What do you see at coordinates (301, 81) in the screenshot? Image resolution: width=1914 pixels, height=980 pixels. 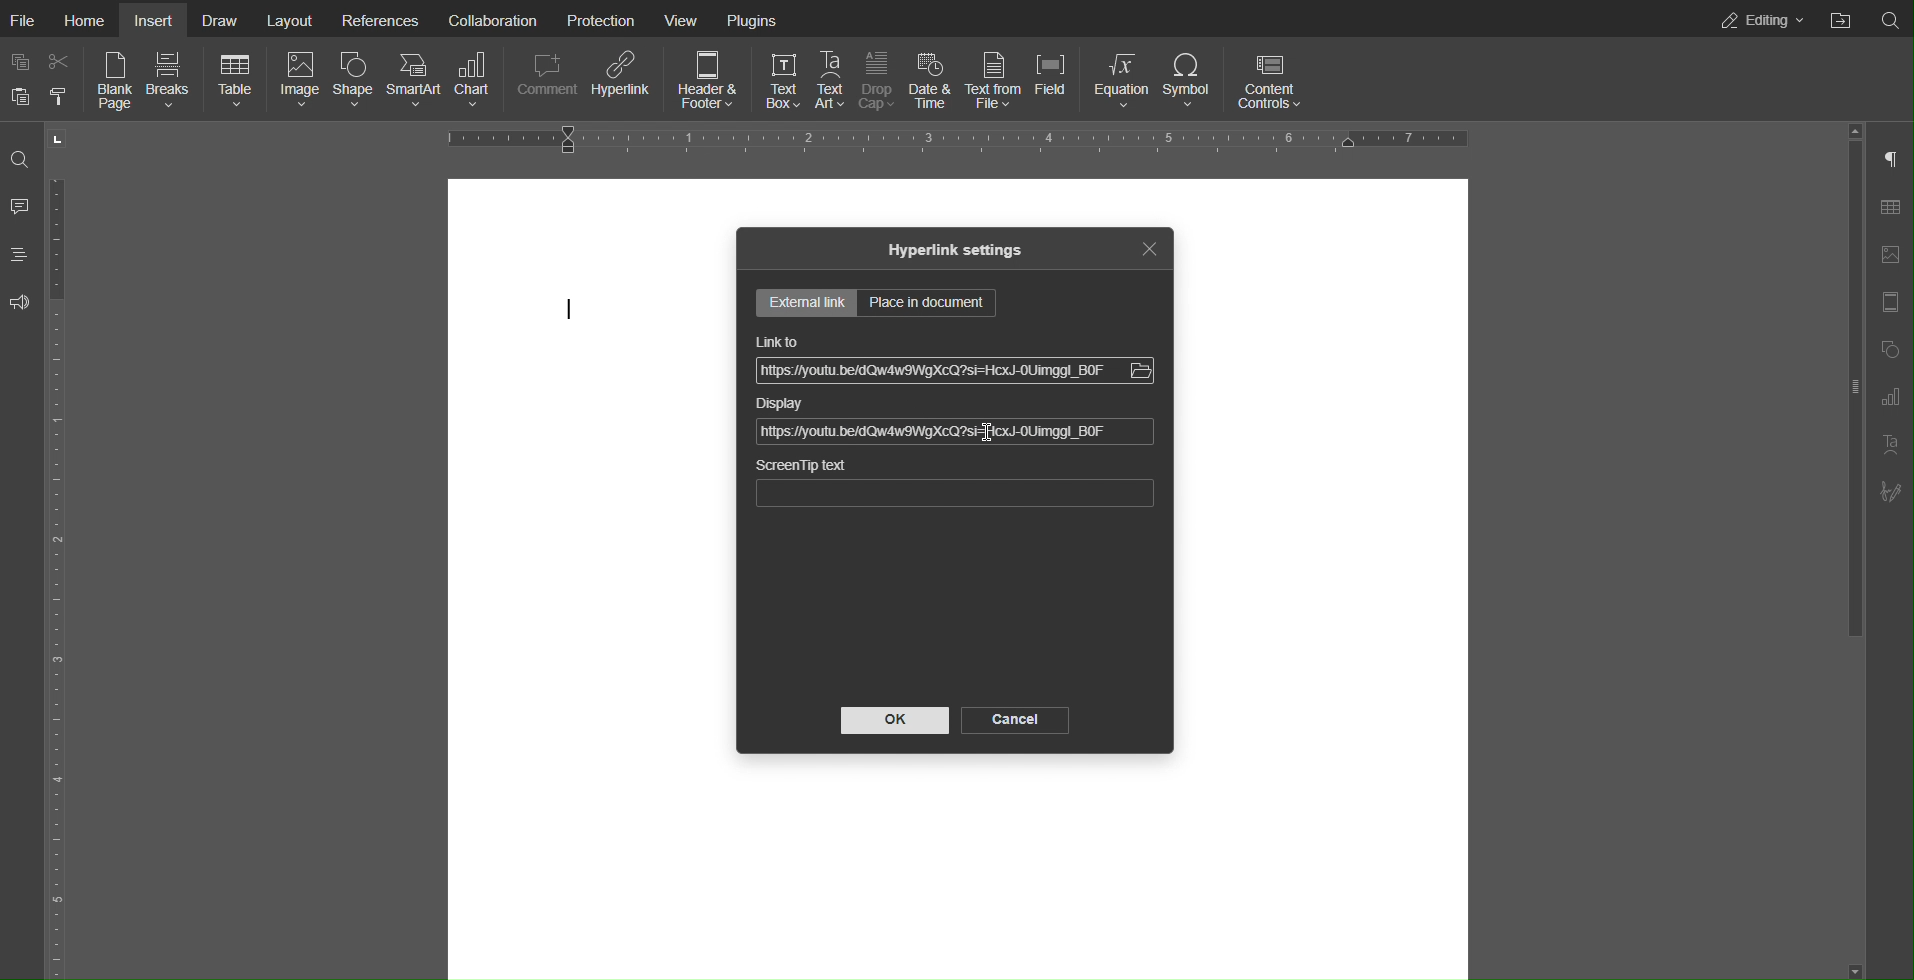 I see `Image` at bounding box center [301, 81].